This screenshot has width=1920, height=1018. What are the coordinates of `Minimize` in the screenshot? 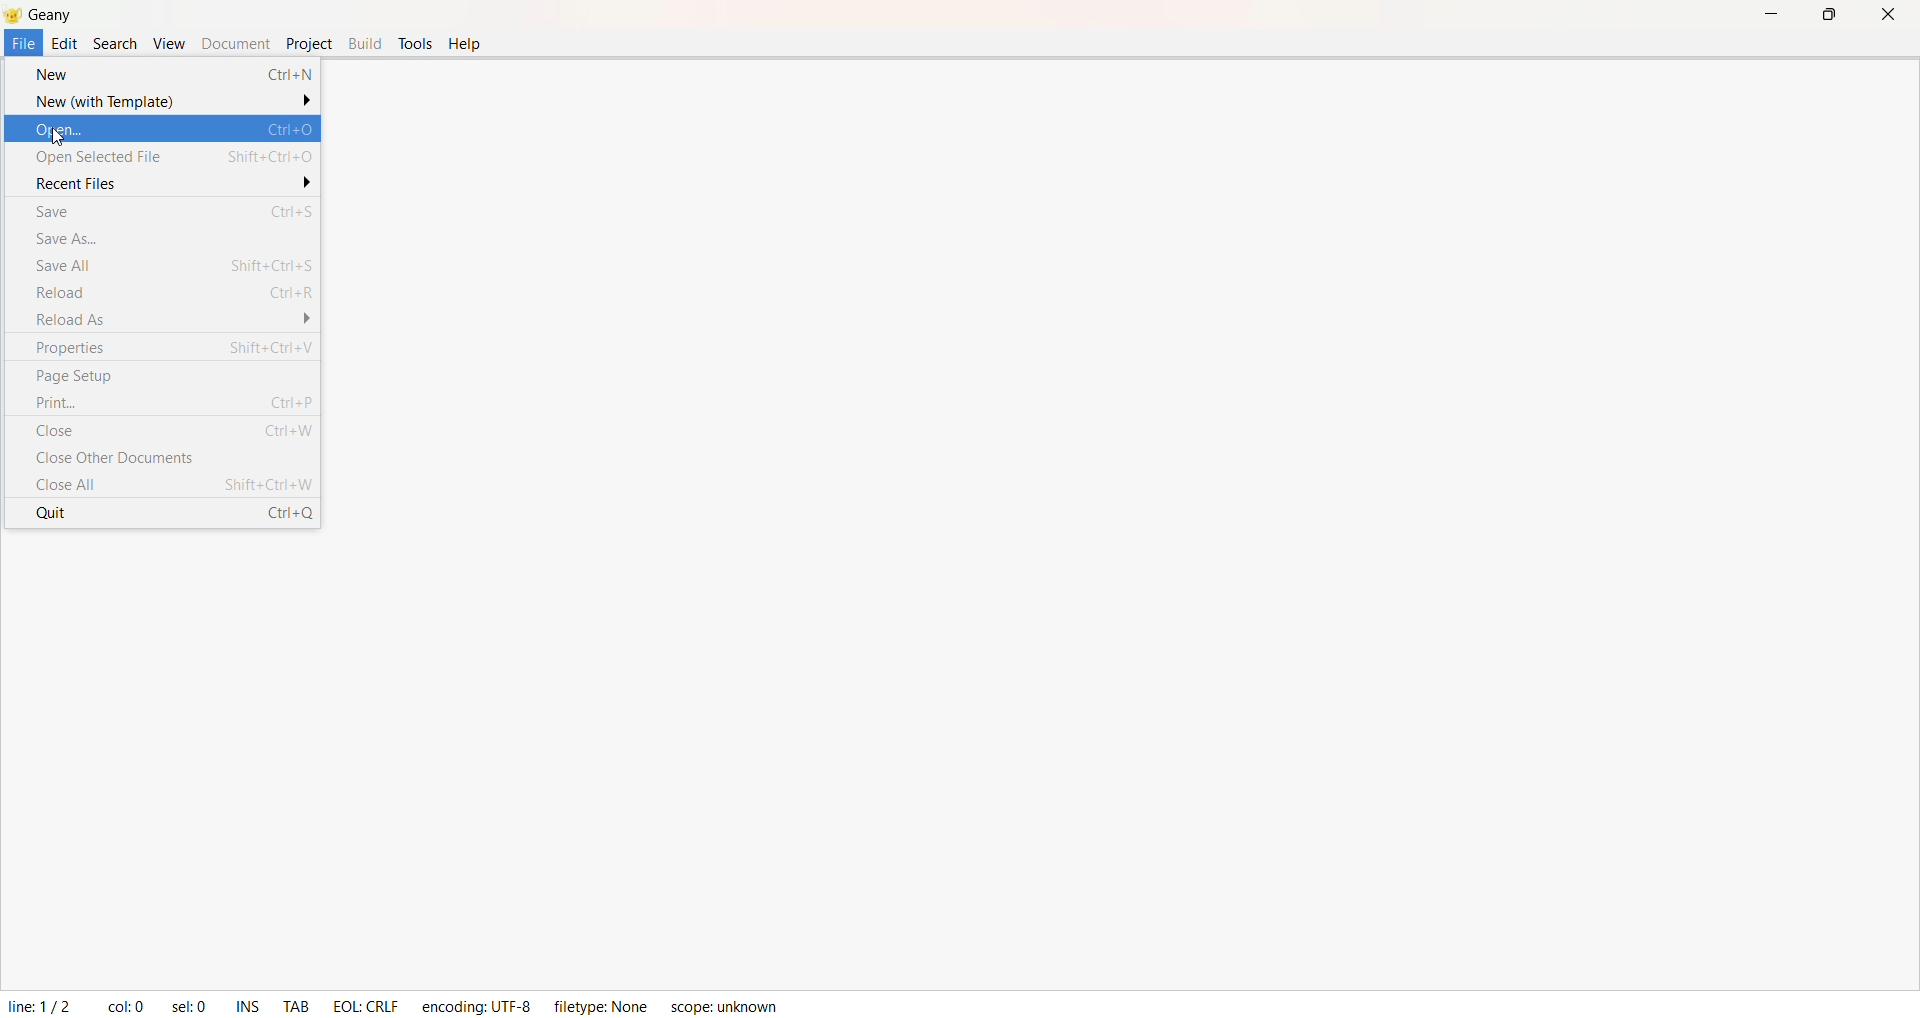 It's located at (1766, 15).